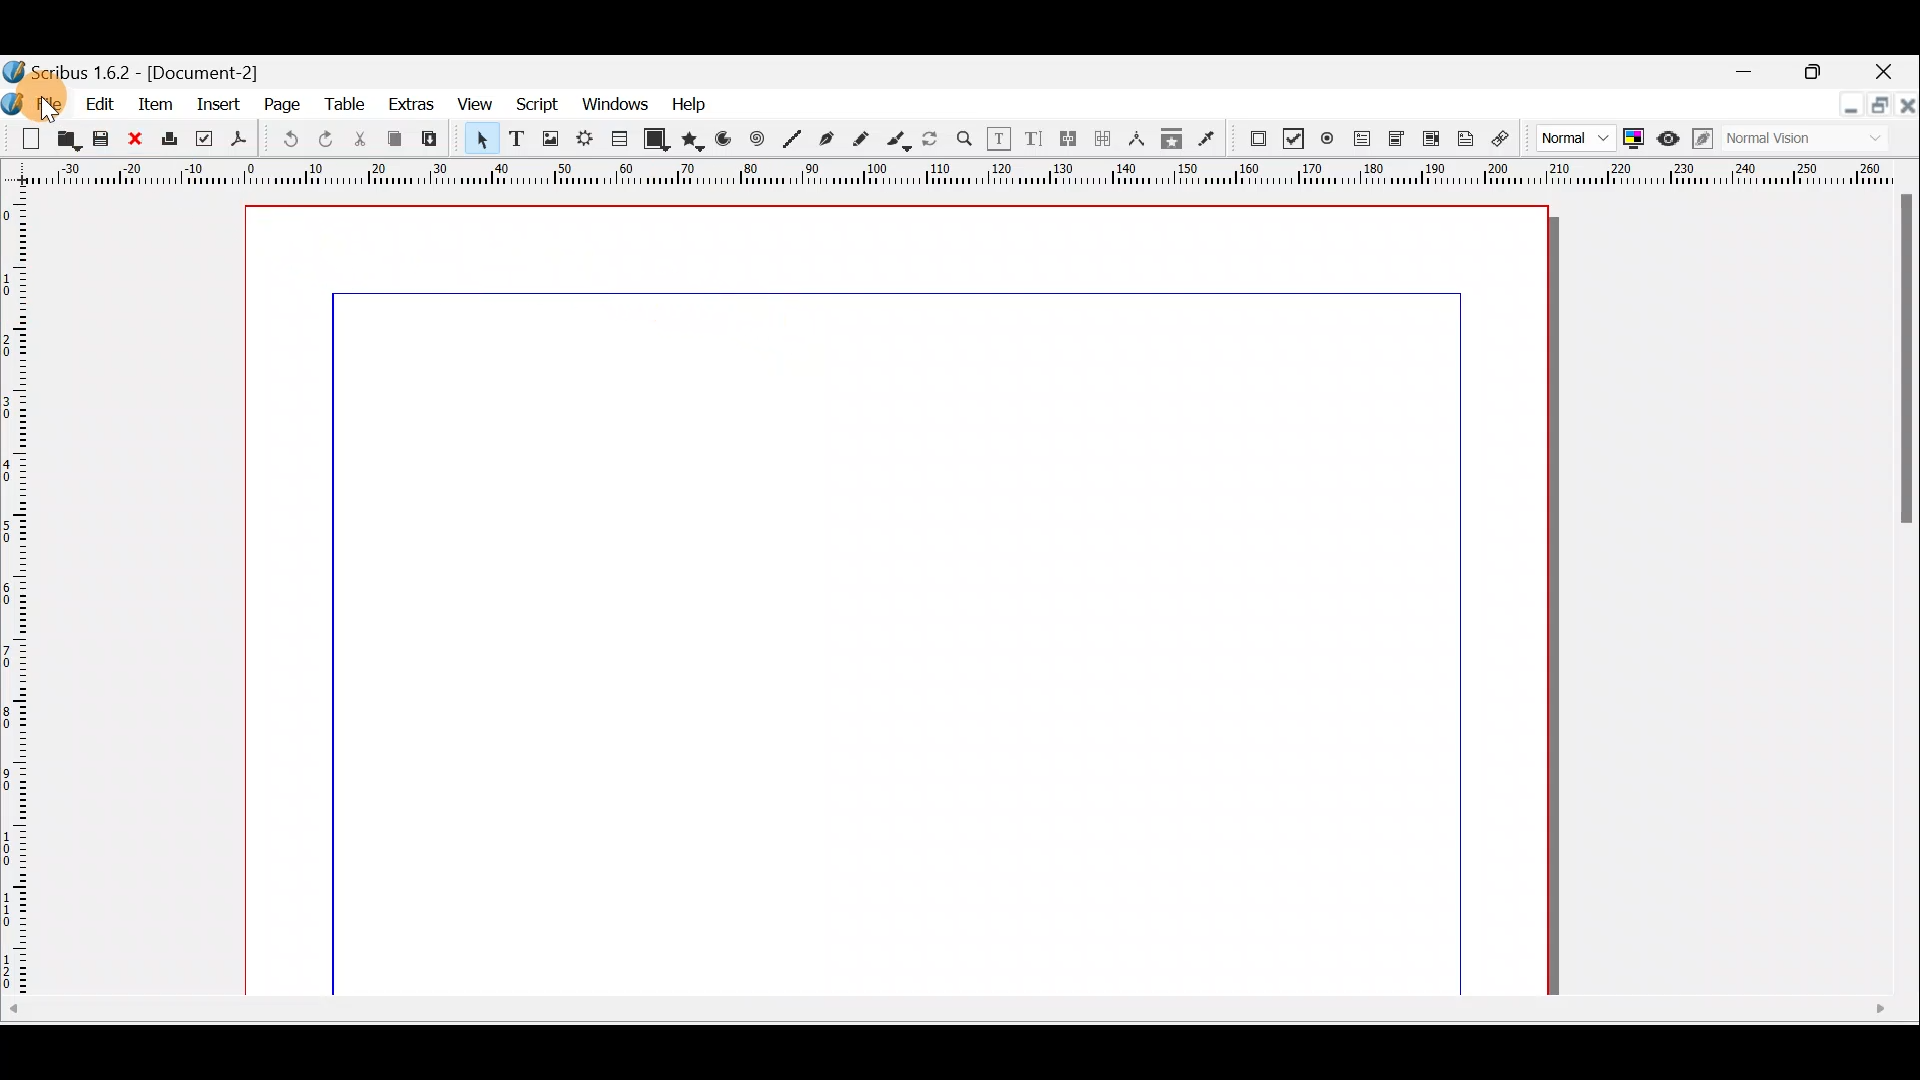 This screenshot has width=1920, height=1080. Describe the element at coordinates (1845, 113) in the screenshot. I see `Minimise` at that location.